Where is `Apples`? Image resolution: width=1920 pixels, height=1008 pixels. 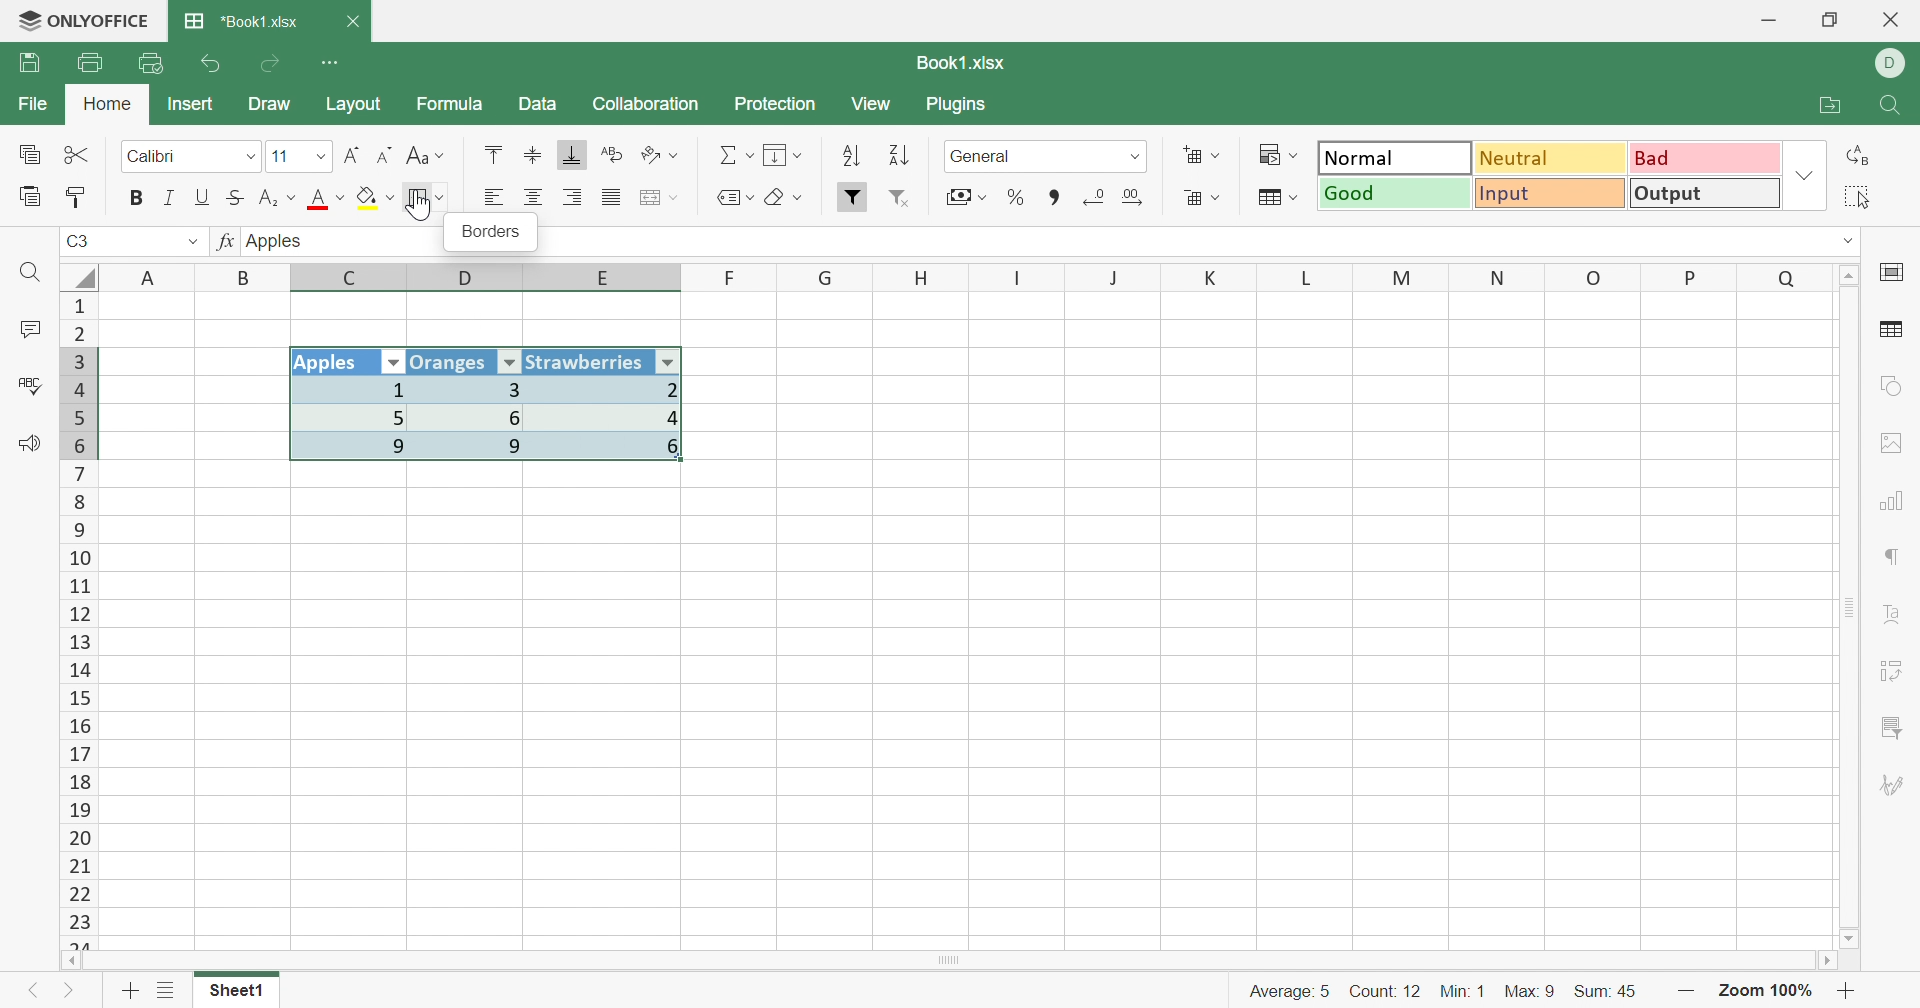 Apples is located at coordinates (333, 363).